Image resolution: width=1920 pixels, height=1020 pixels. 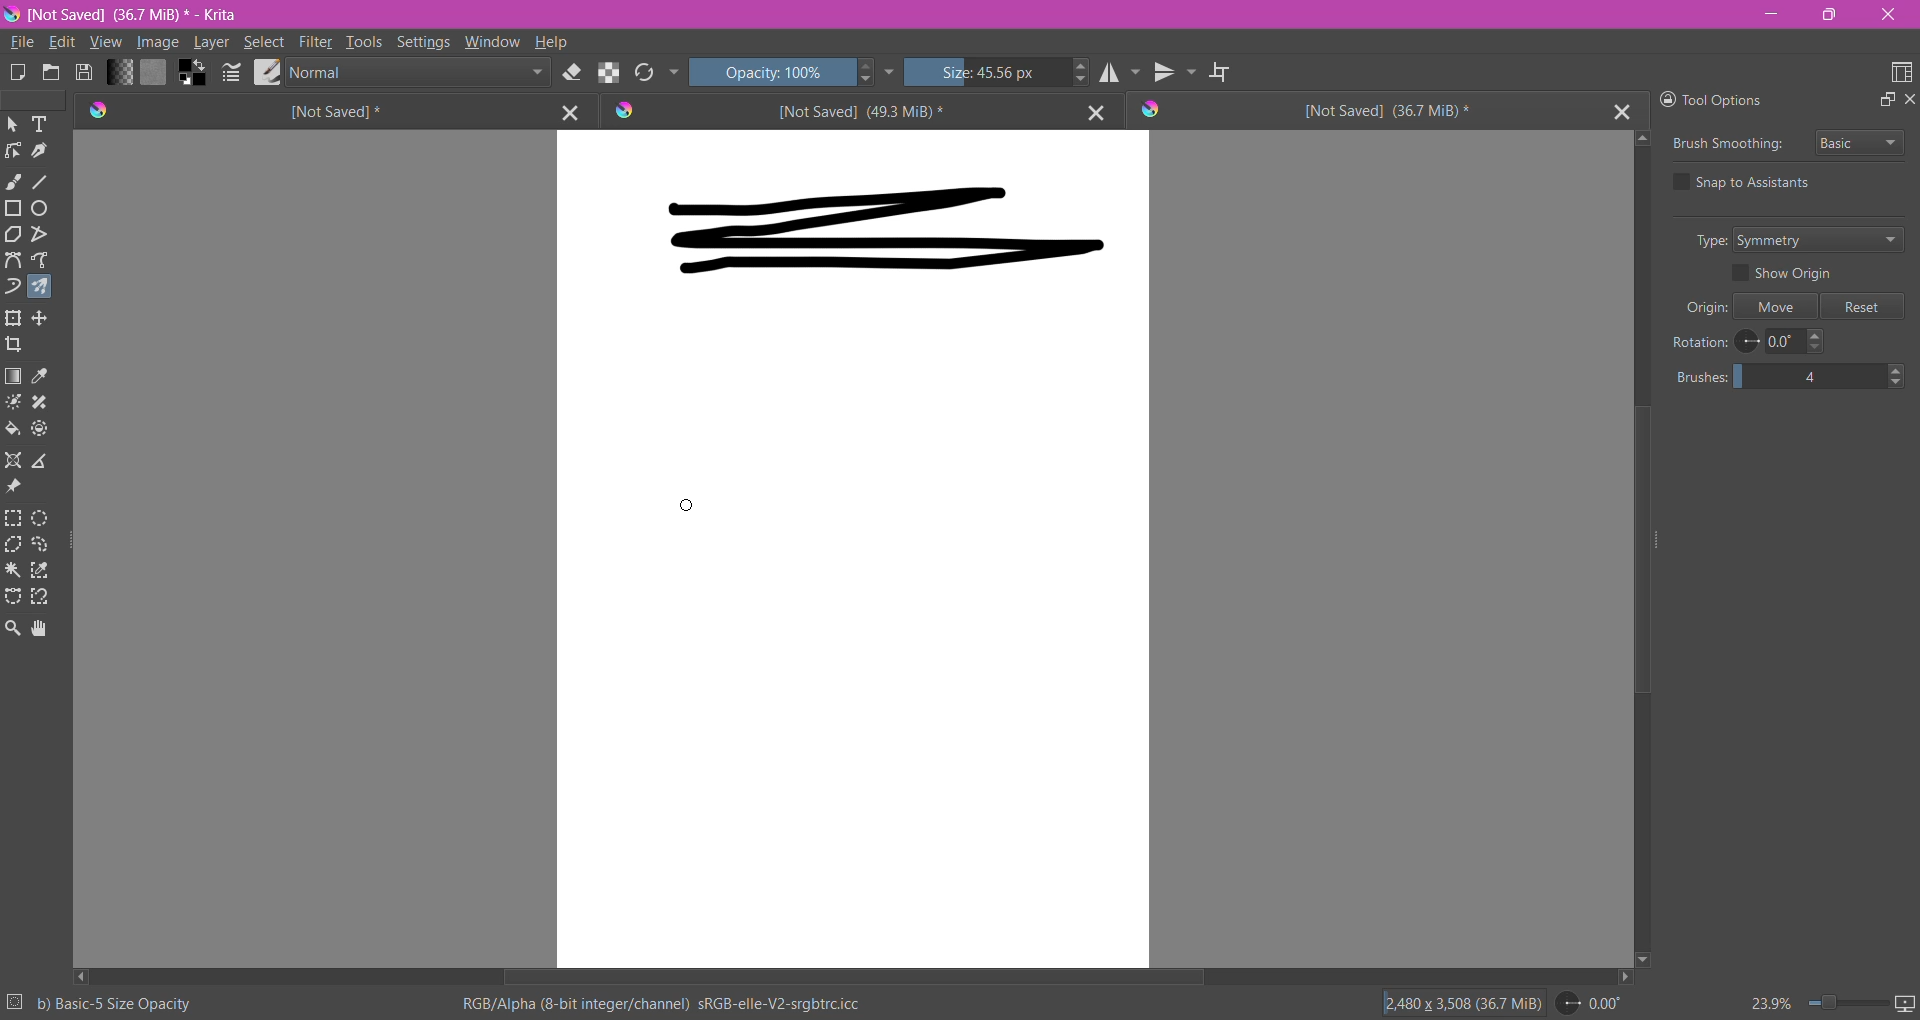 What do you see at coordinates (606, 71) in the screenshot?
I see `Preserve Alpha` at bounding box center [606, 71].